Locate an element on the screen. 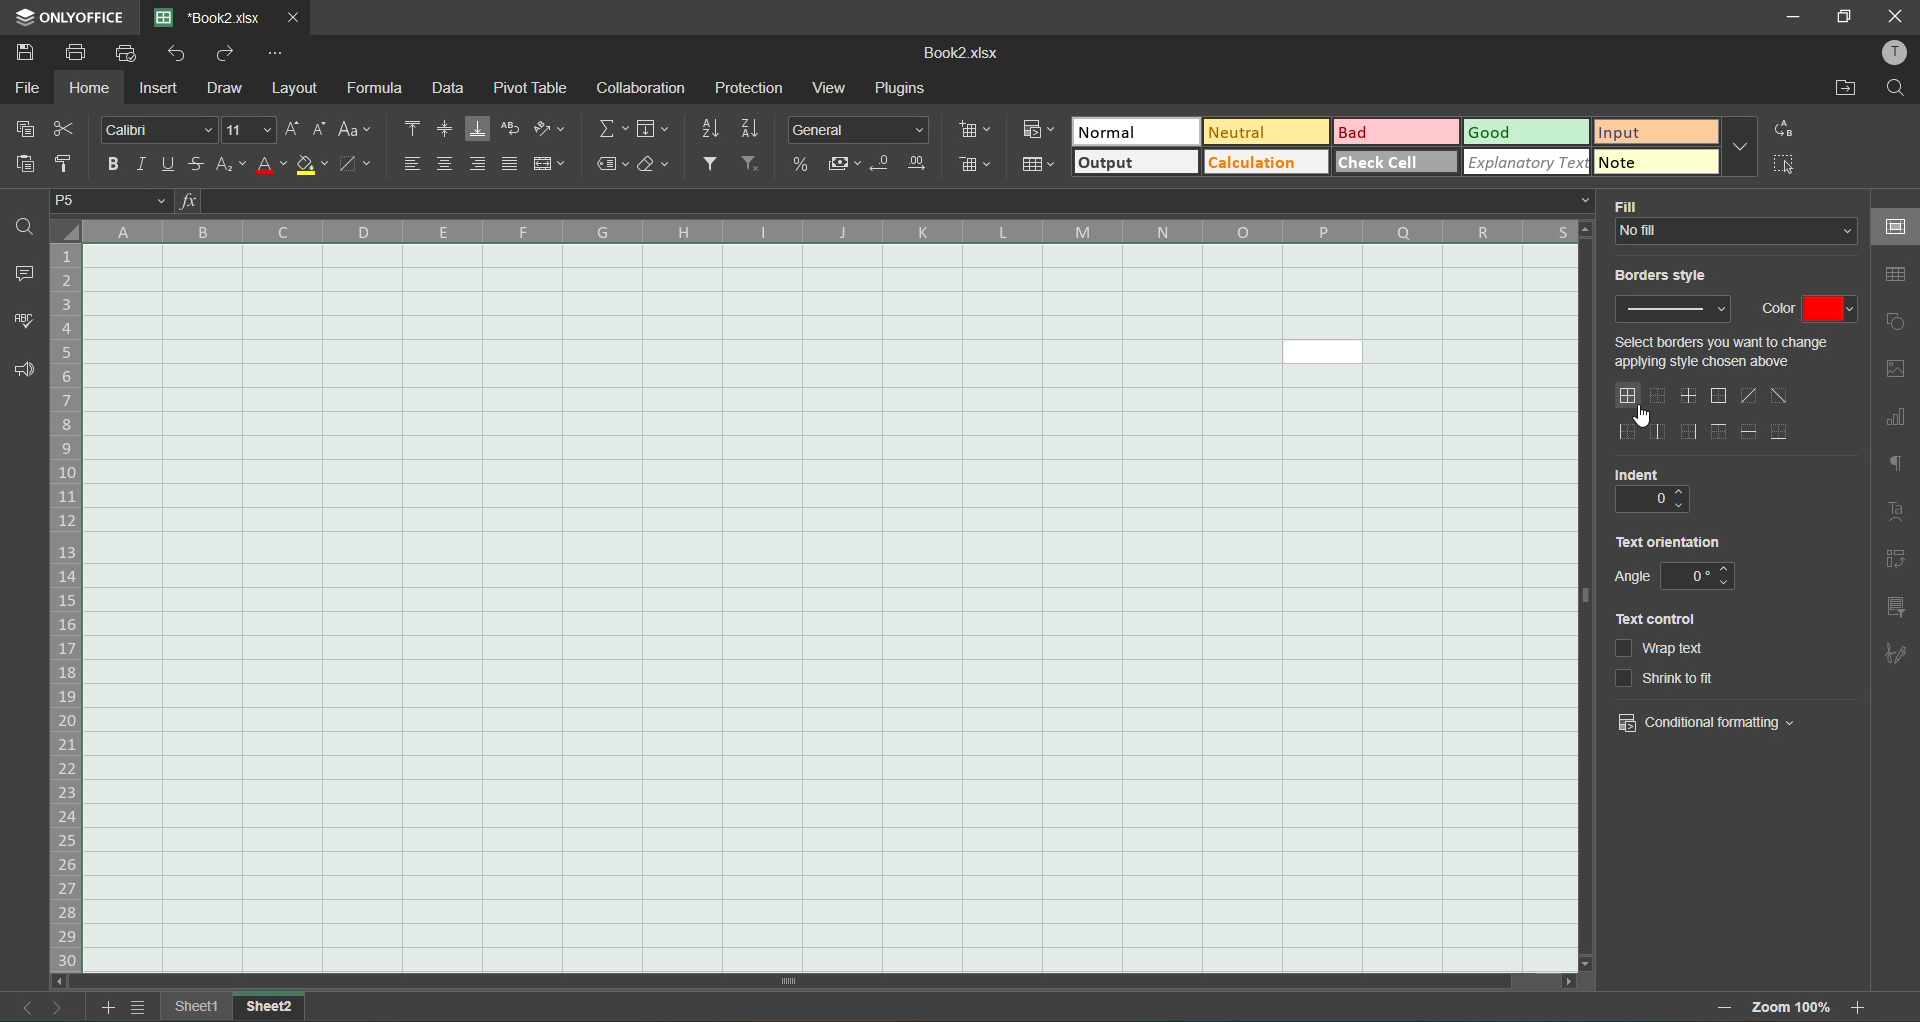 This screenshot has height=1022, width=1920. bad is located at coordinates (1399, 132).